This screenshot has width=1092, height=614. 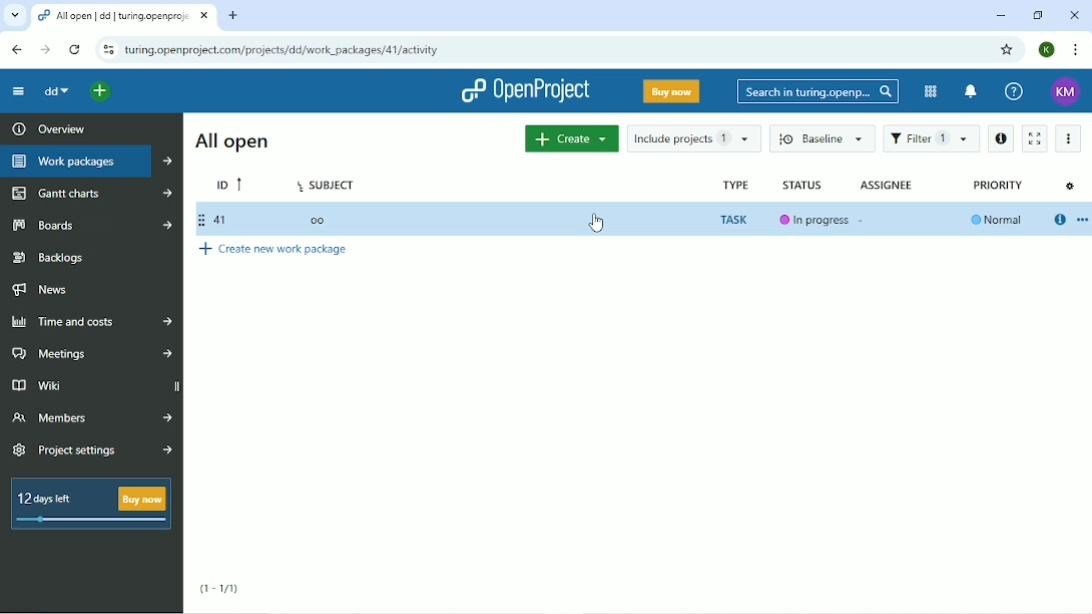 What do you see at coordinates (999, 185) in the screenshot?
I see `Priority` at bounding box center [999, 185].